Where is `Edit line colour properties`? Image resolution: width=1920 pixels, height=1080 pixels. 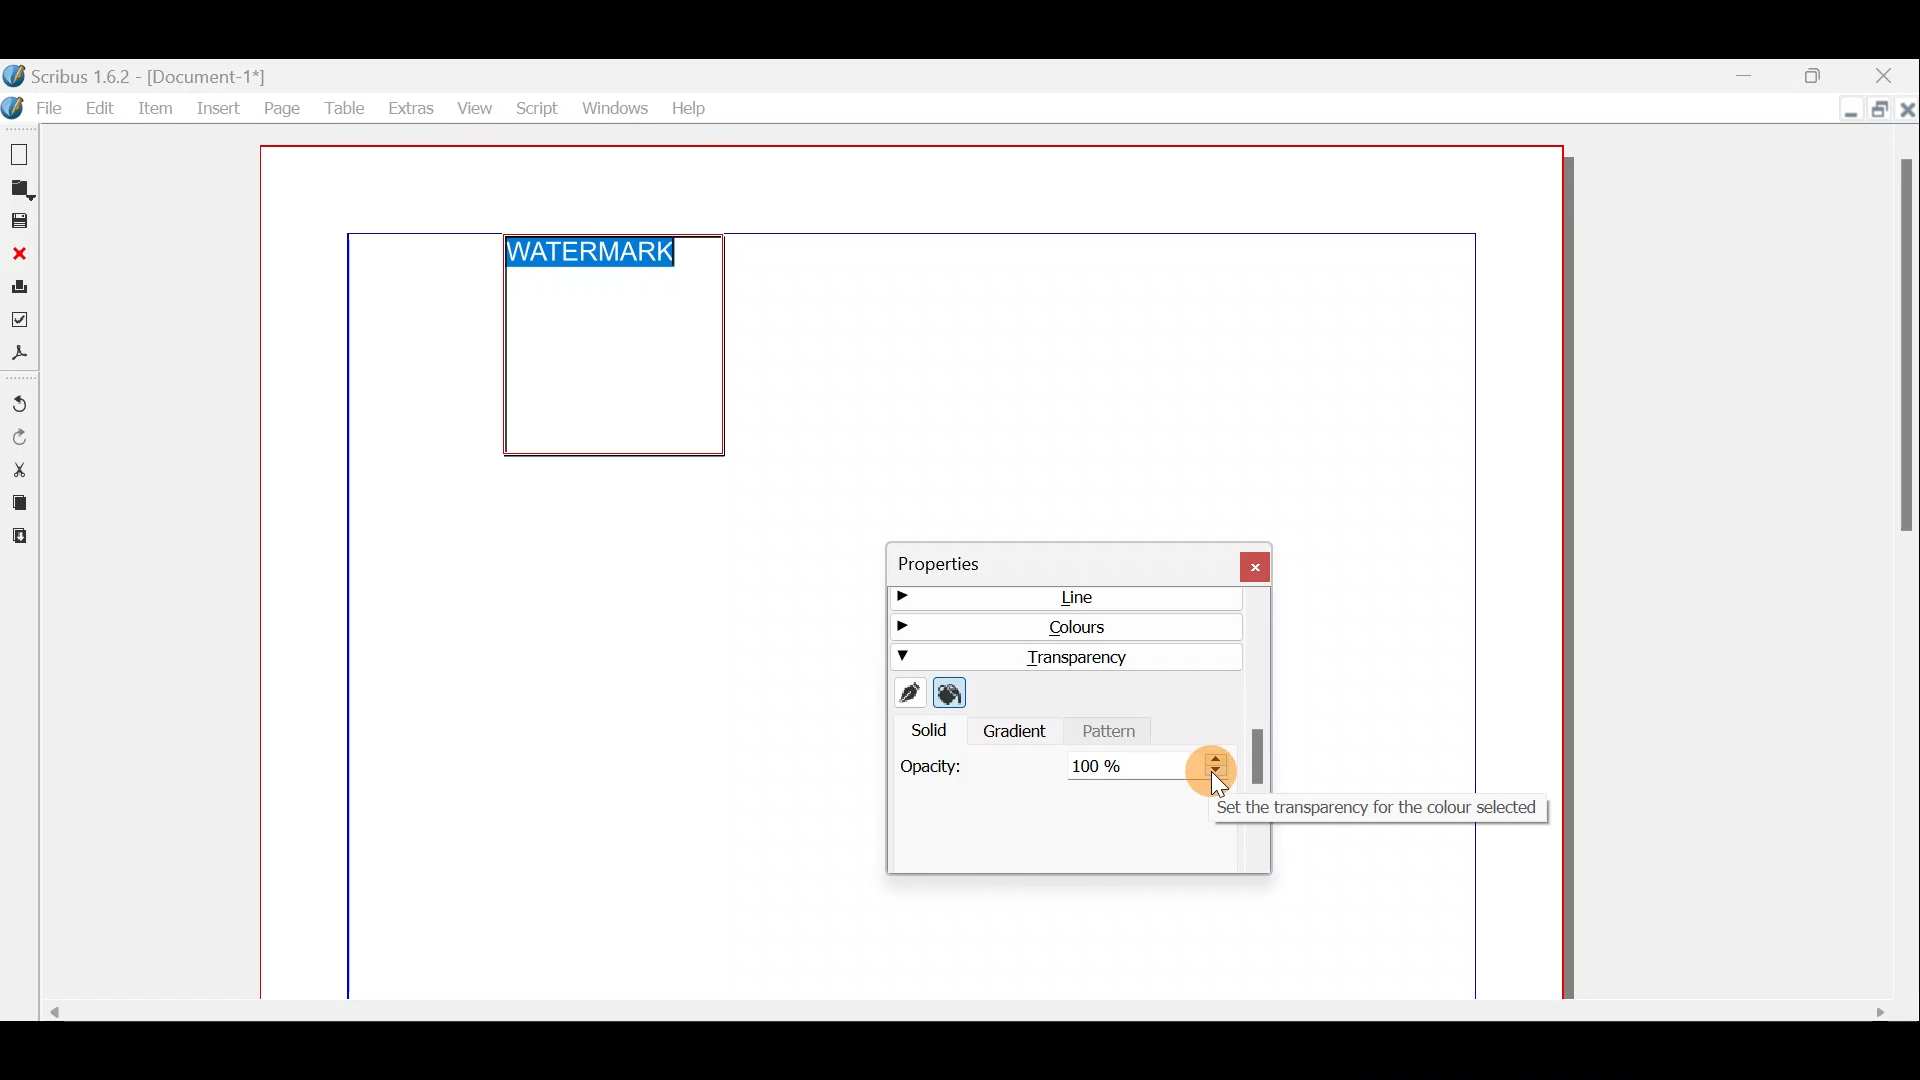
Edit line colour properties is located at coordinates (908, 694).